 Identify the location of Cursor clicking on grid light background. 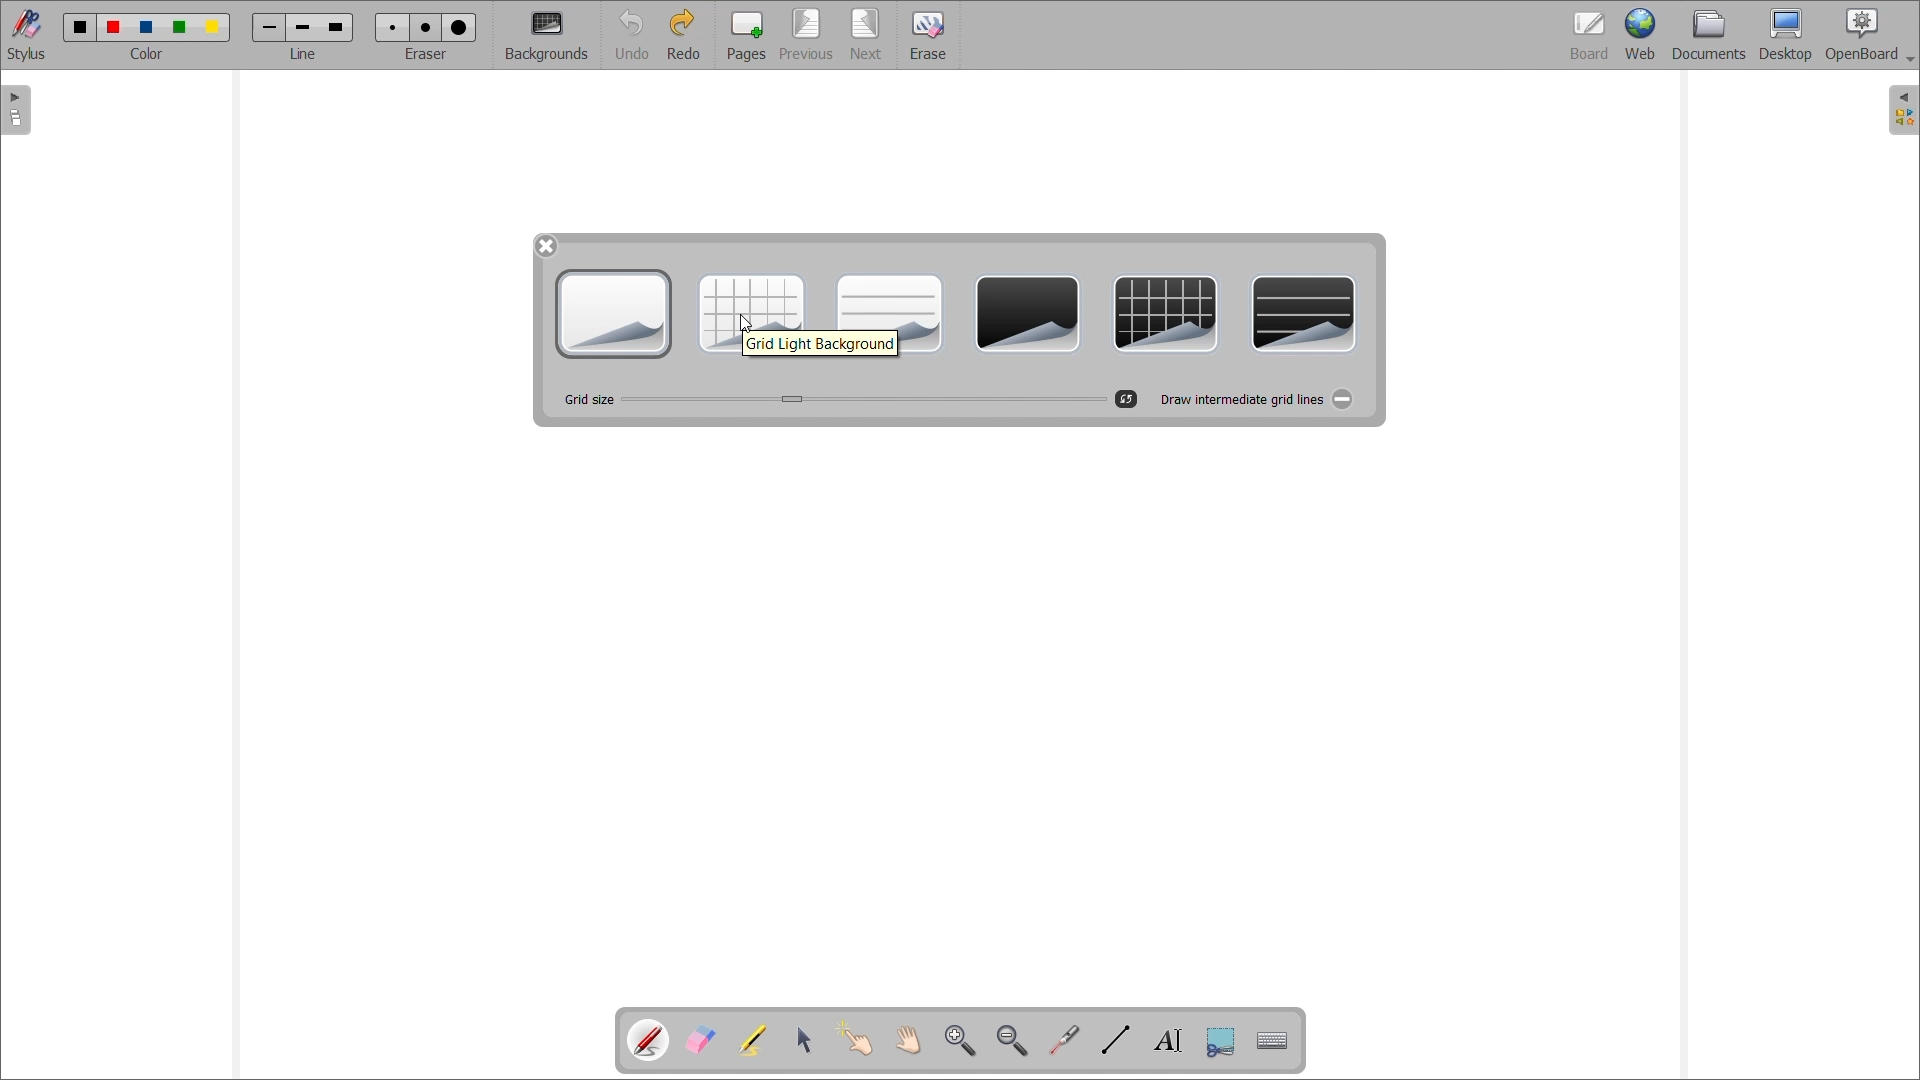
(744, 323).